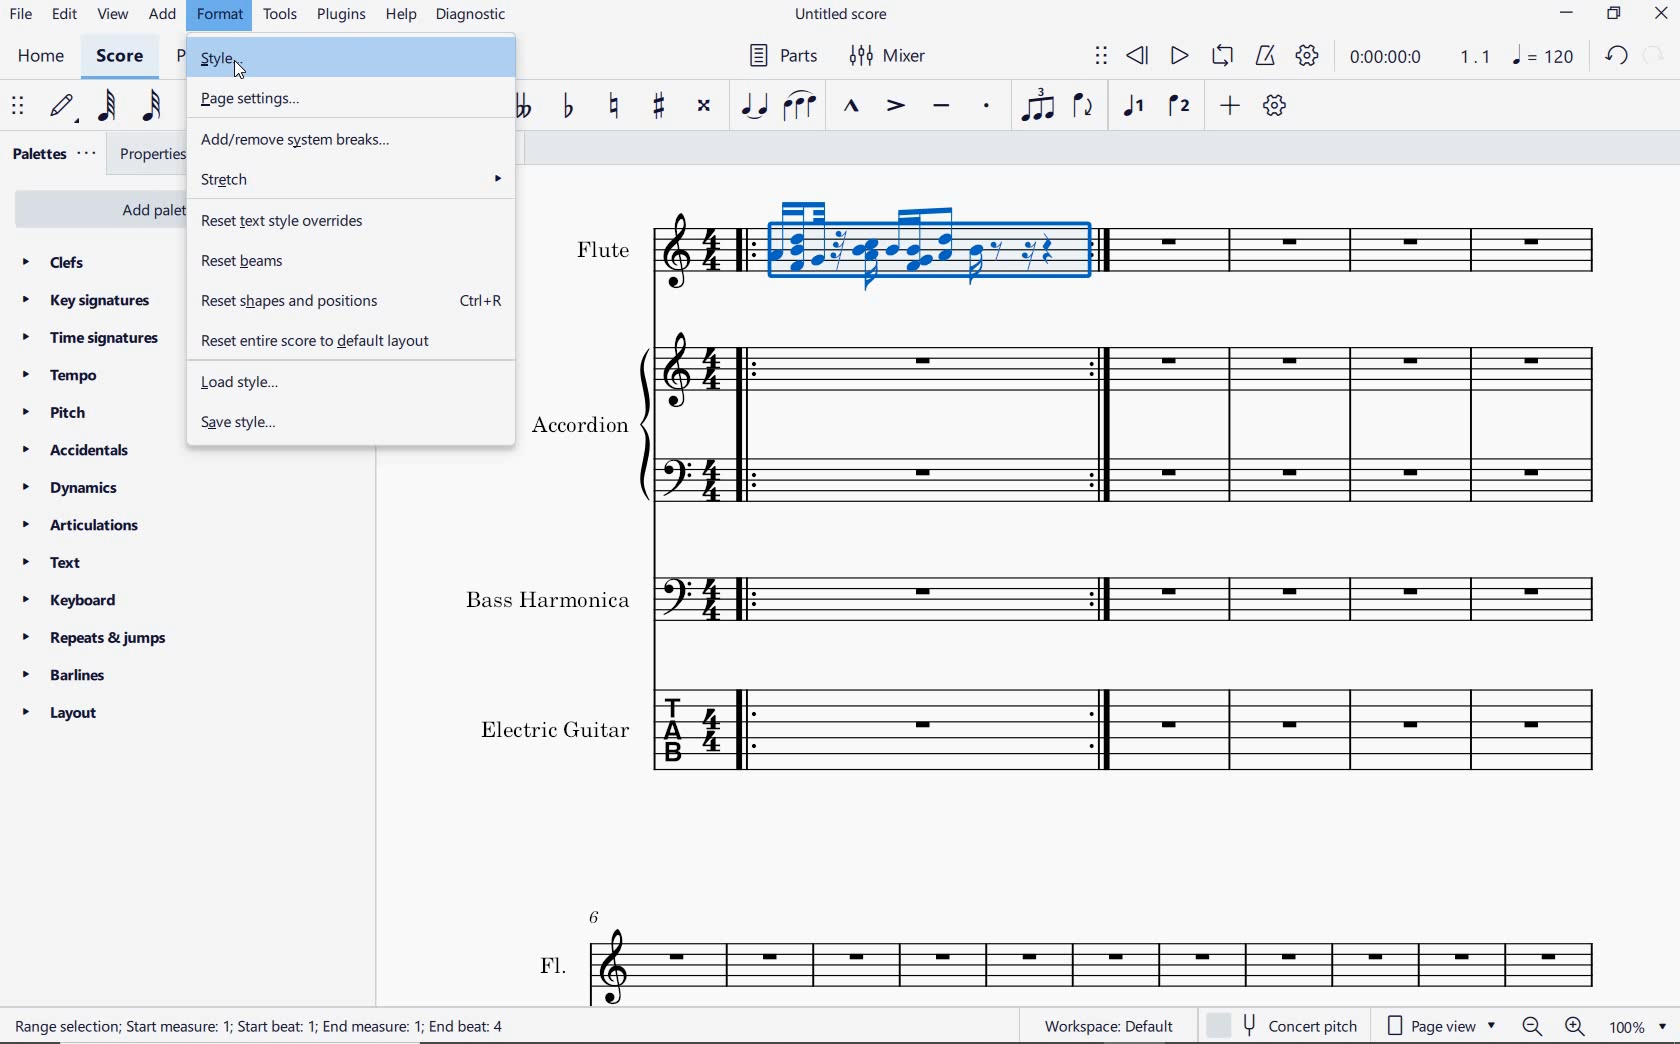 The height and width of the screenshot is (1044, 1680). Describe the element at coordinates (1038, 592) in the screenshot. I see `Instrument: Bass Harmonica` at that location.